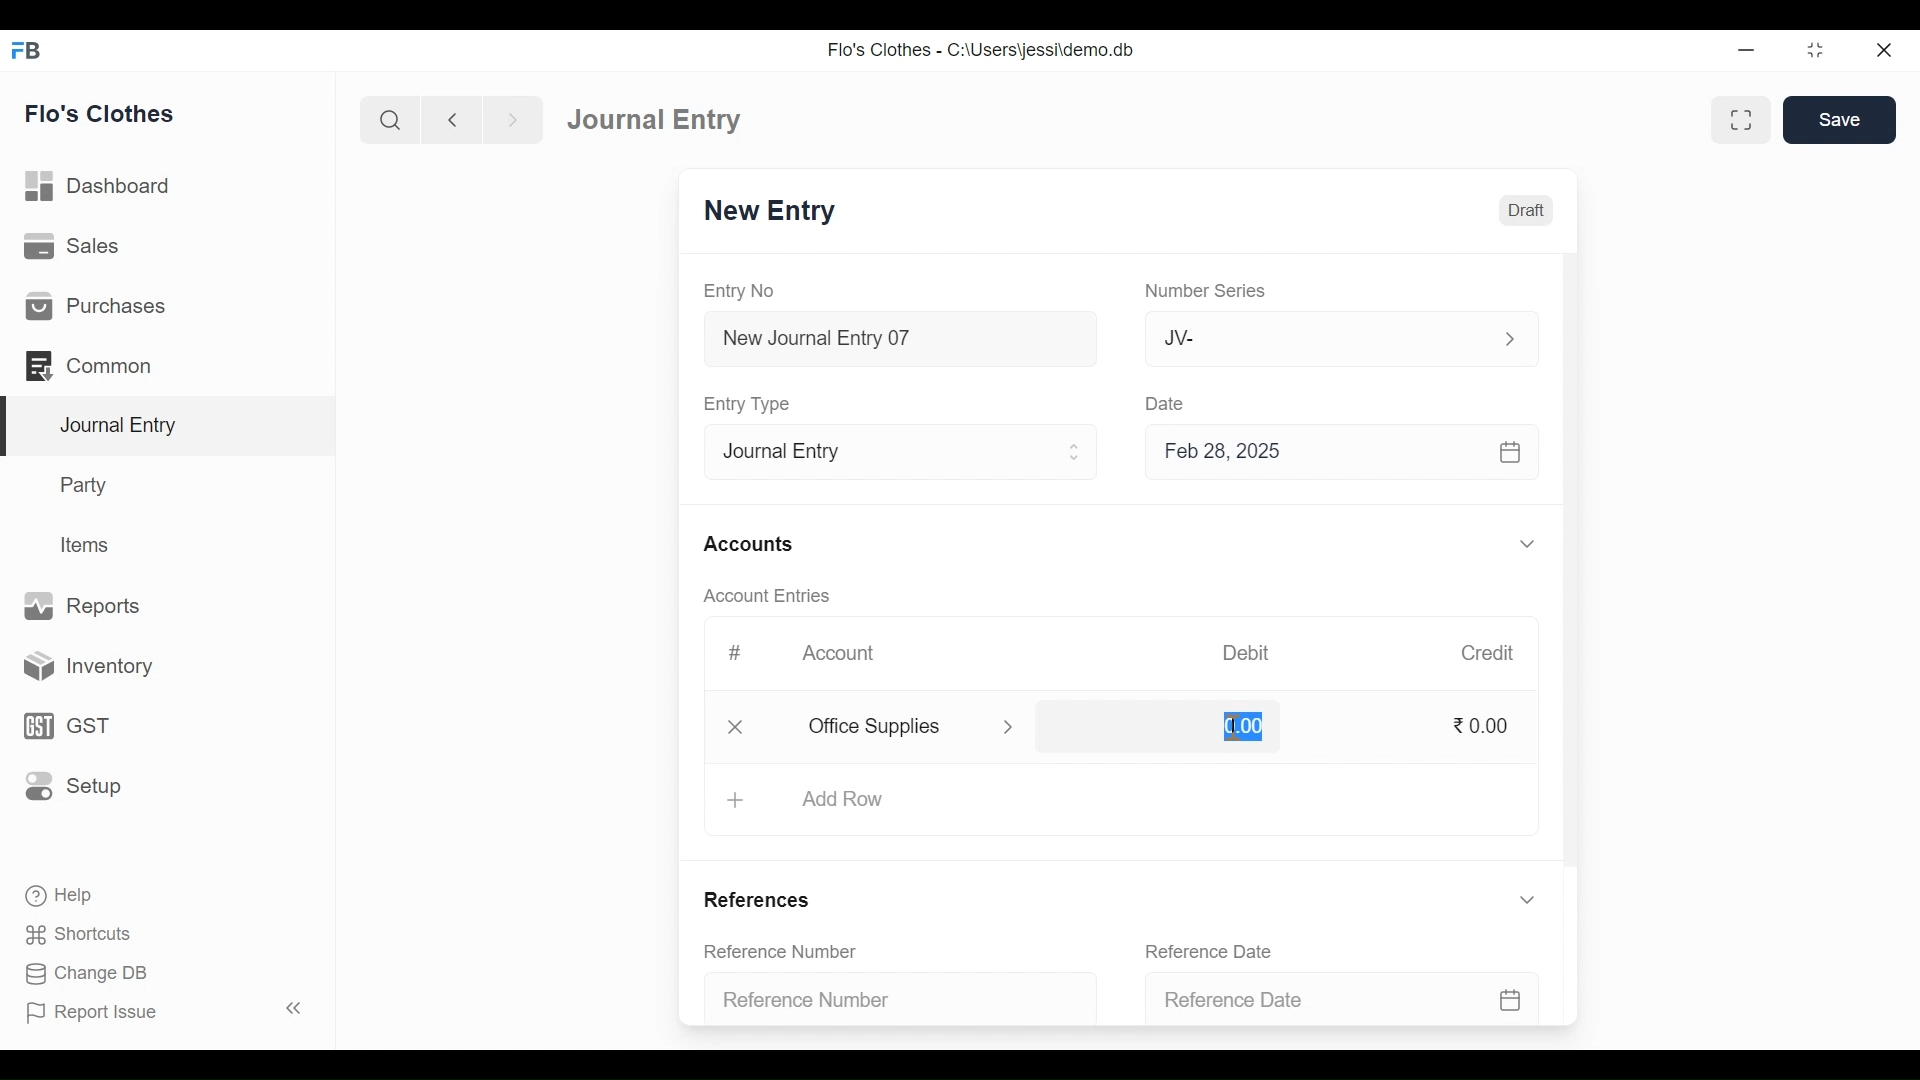  What do you see at coordinates (92, 365) in the screenshot?
I see `Common` at bounding box center [92, 365].